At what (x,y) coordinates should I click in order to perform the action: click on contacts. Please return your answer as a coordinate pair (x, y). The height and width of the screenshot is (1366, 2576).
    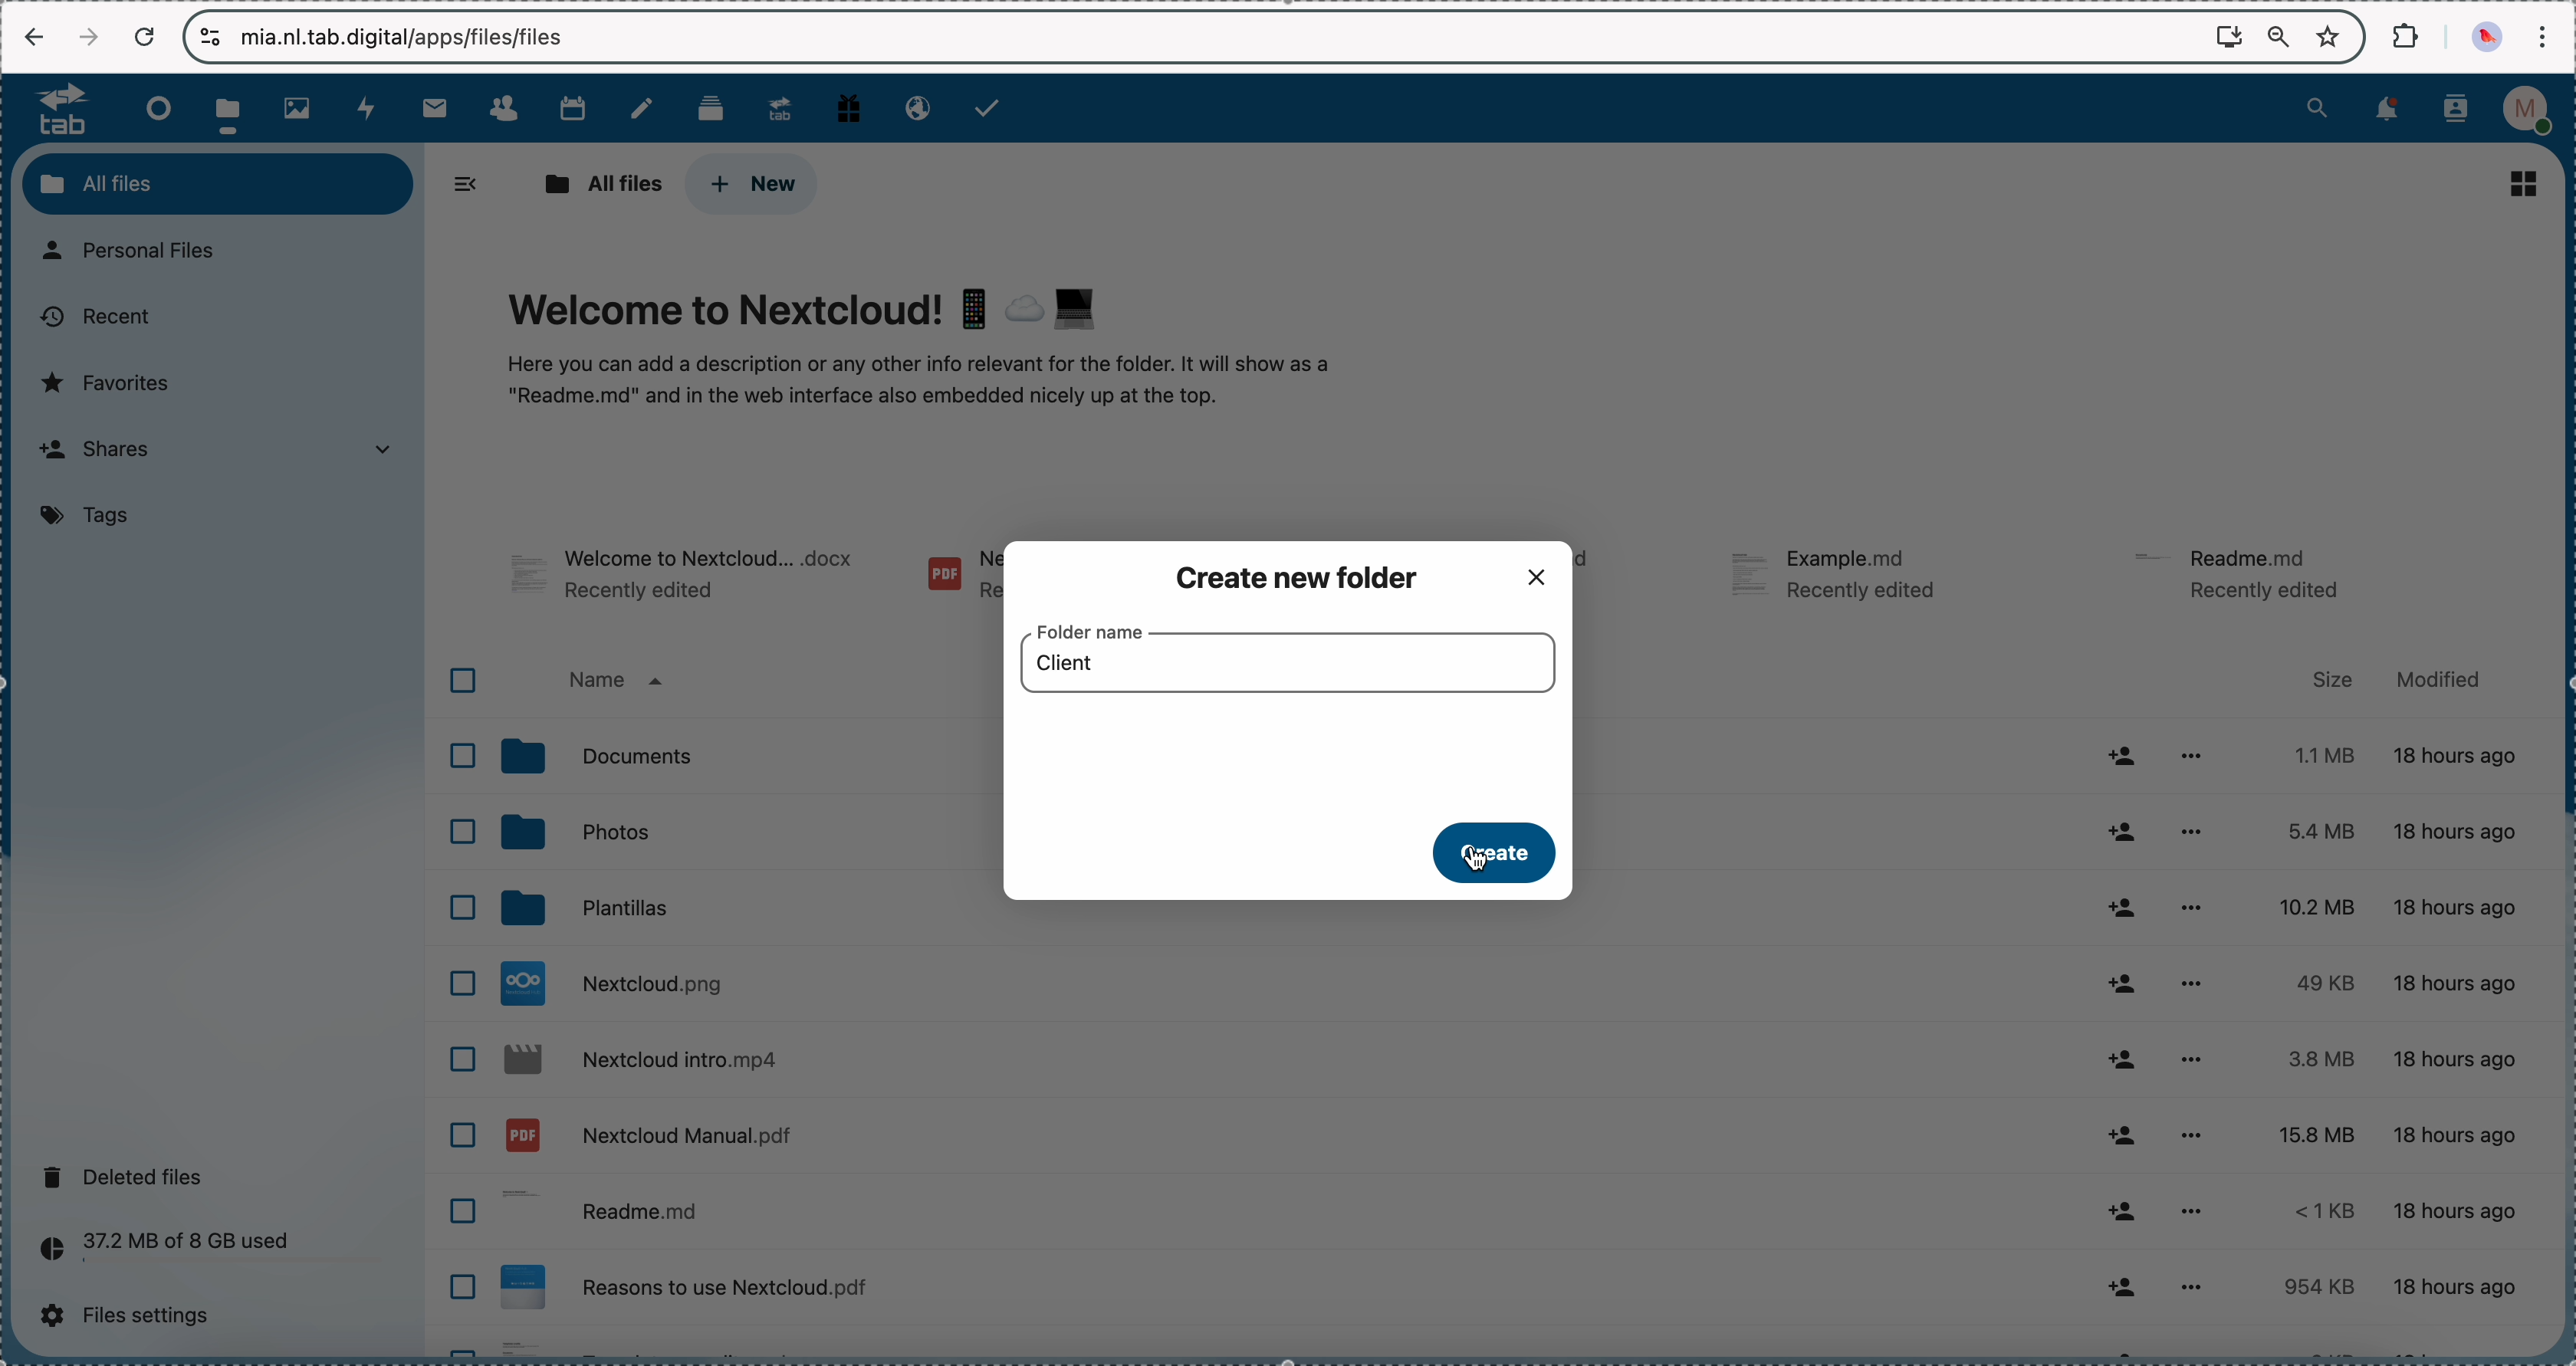
    Looking at the image, I should click on (503, 109).